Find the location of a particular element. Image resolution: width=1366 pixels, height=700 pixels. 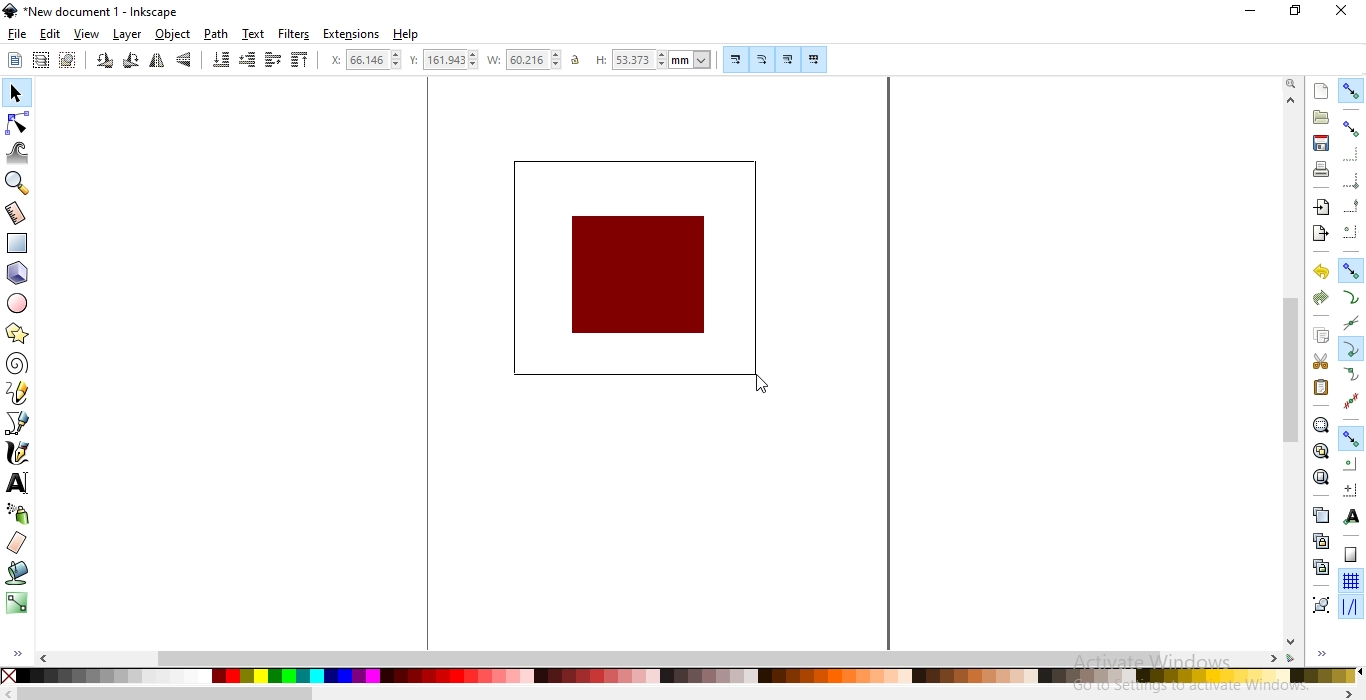

view is located at coordinates (88, 34).